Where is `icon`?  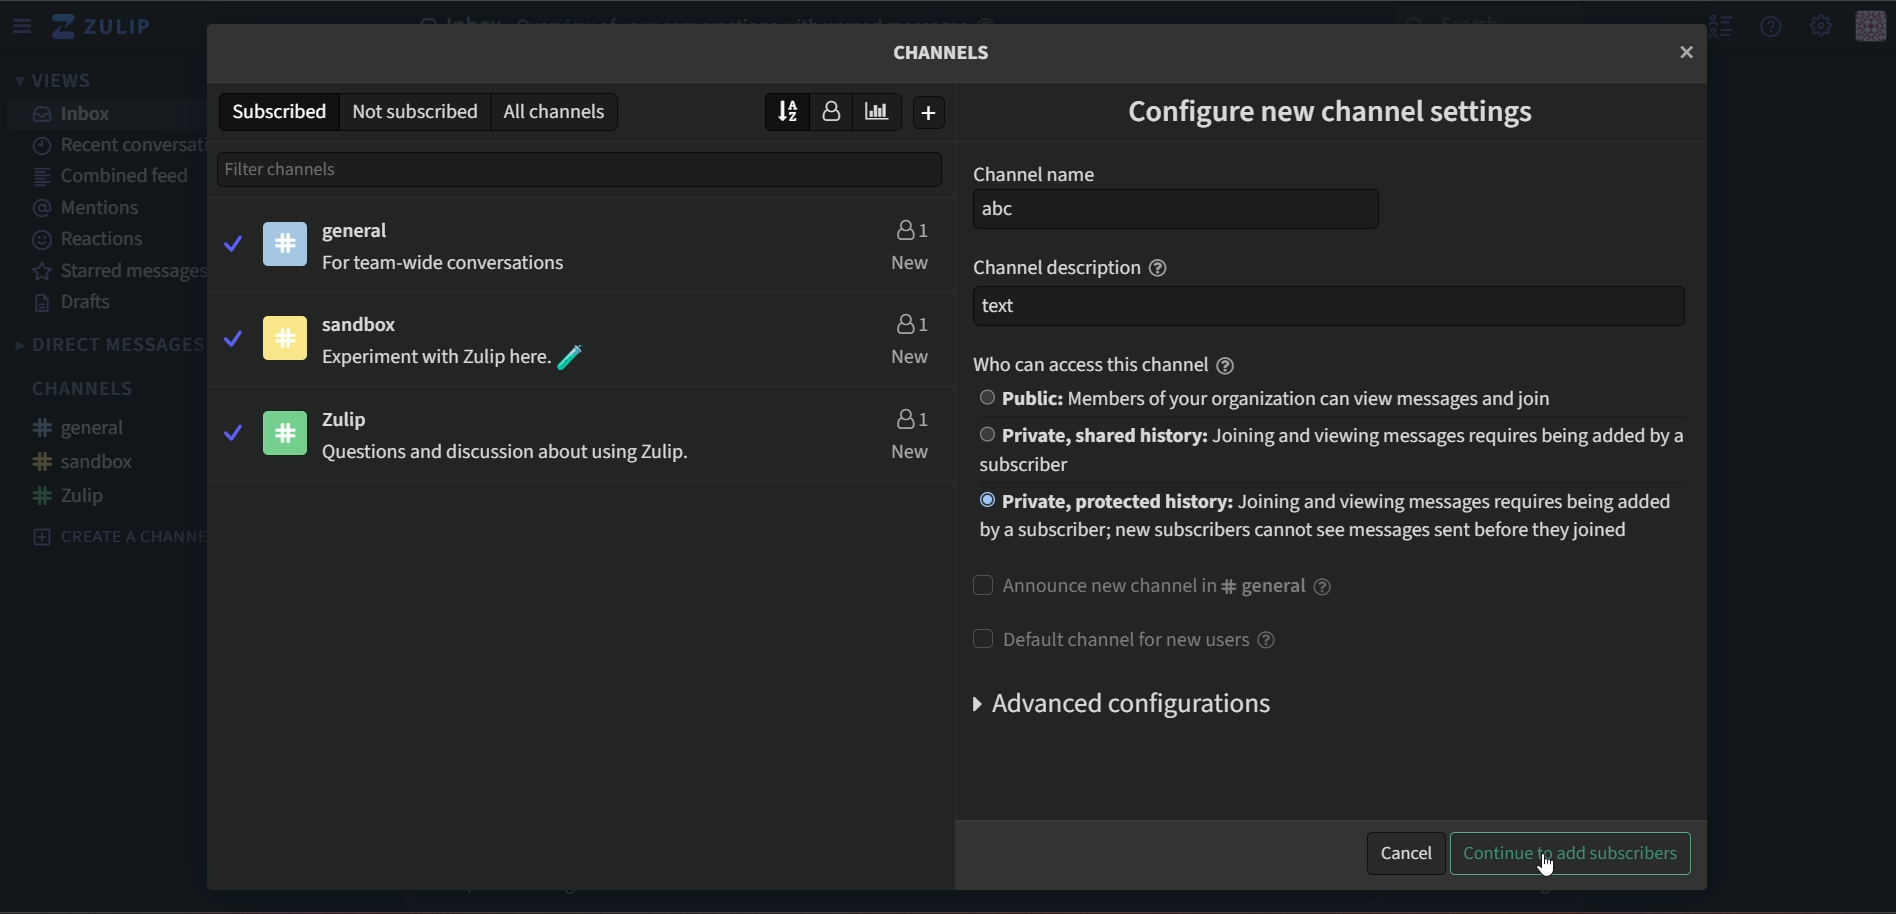
icon is located at coordinates (1871, 27).